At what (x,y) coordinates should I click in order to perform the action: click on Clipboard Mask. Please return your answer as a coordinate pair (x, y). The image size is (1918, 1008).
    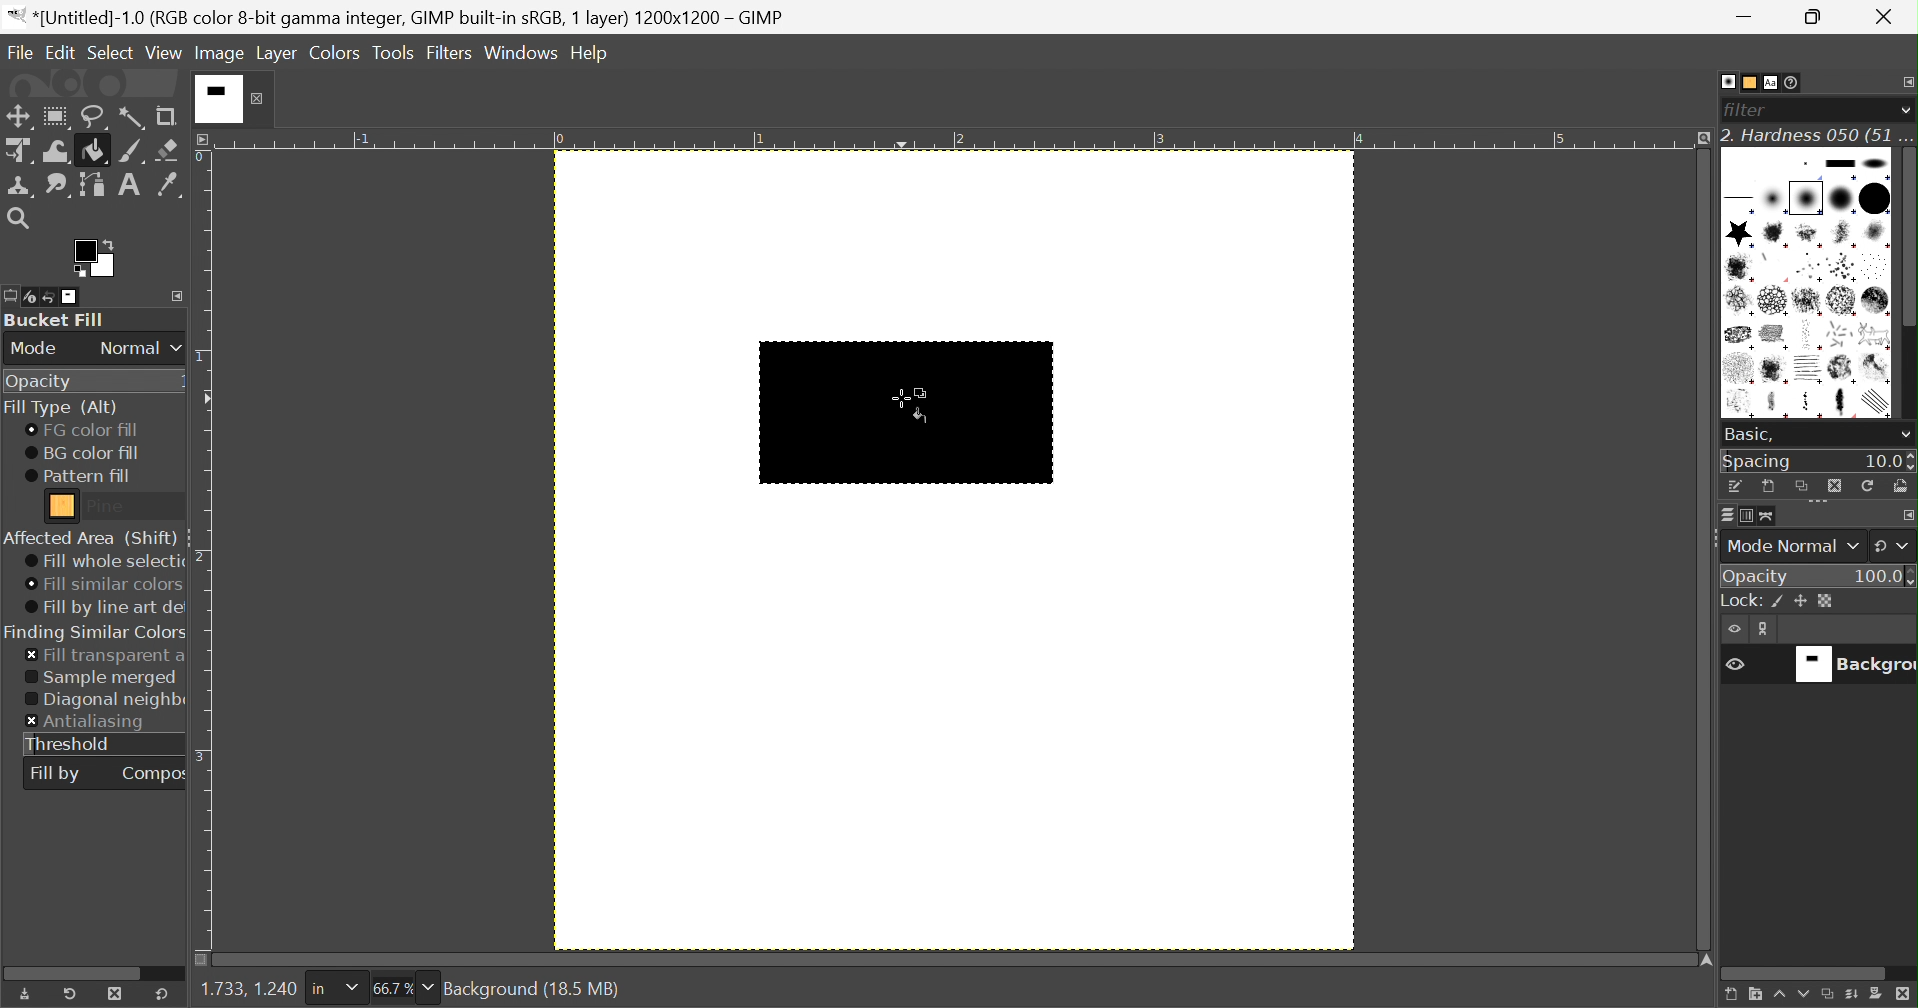
    Looking at the image, I should click on (1780, 165).